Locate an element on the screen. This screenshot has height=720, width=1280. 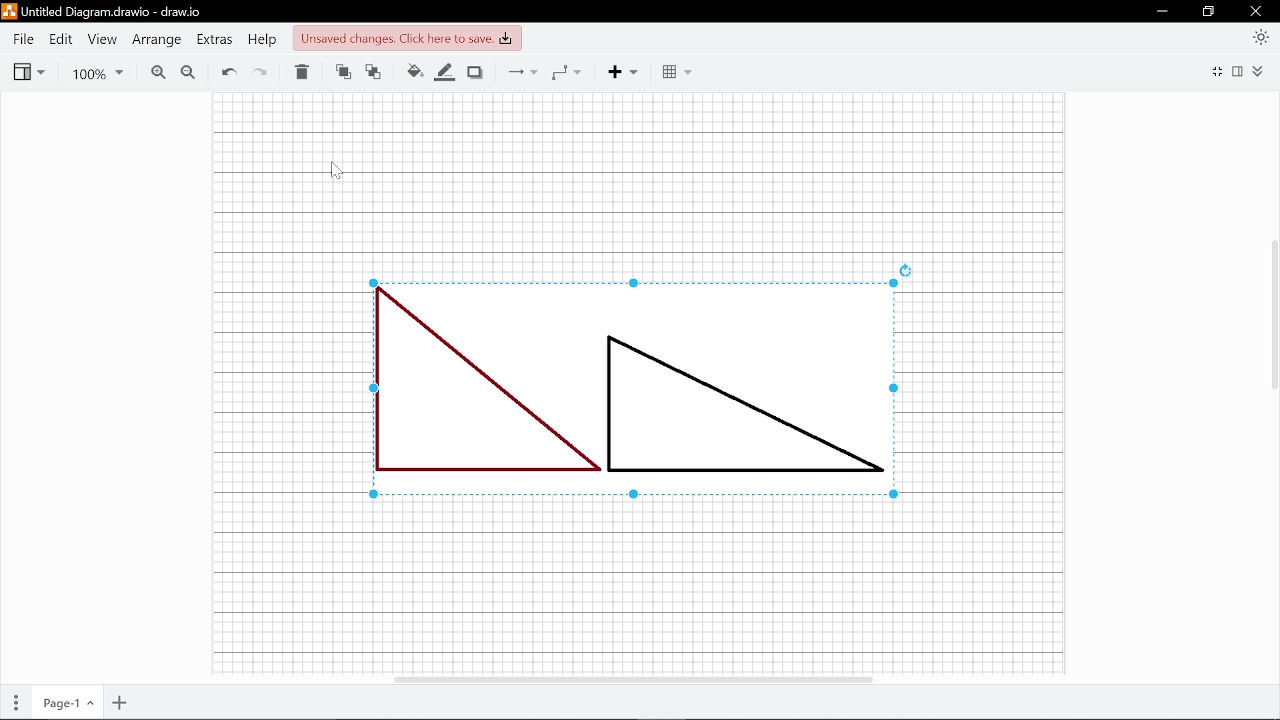
Arrange is located at coordinates (154, 41).